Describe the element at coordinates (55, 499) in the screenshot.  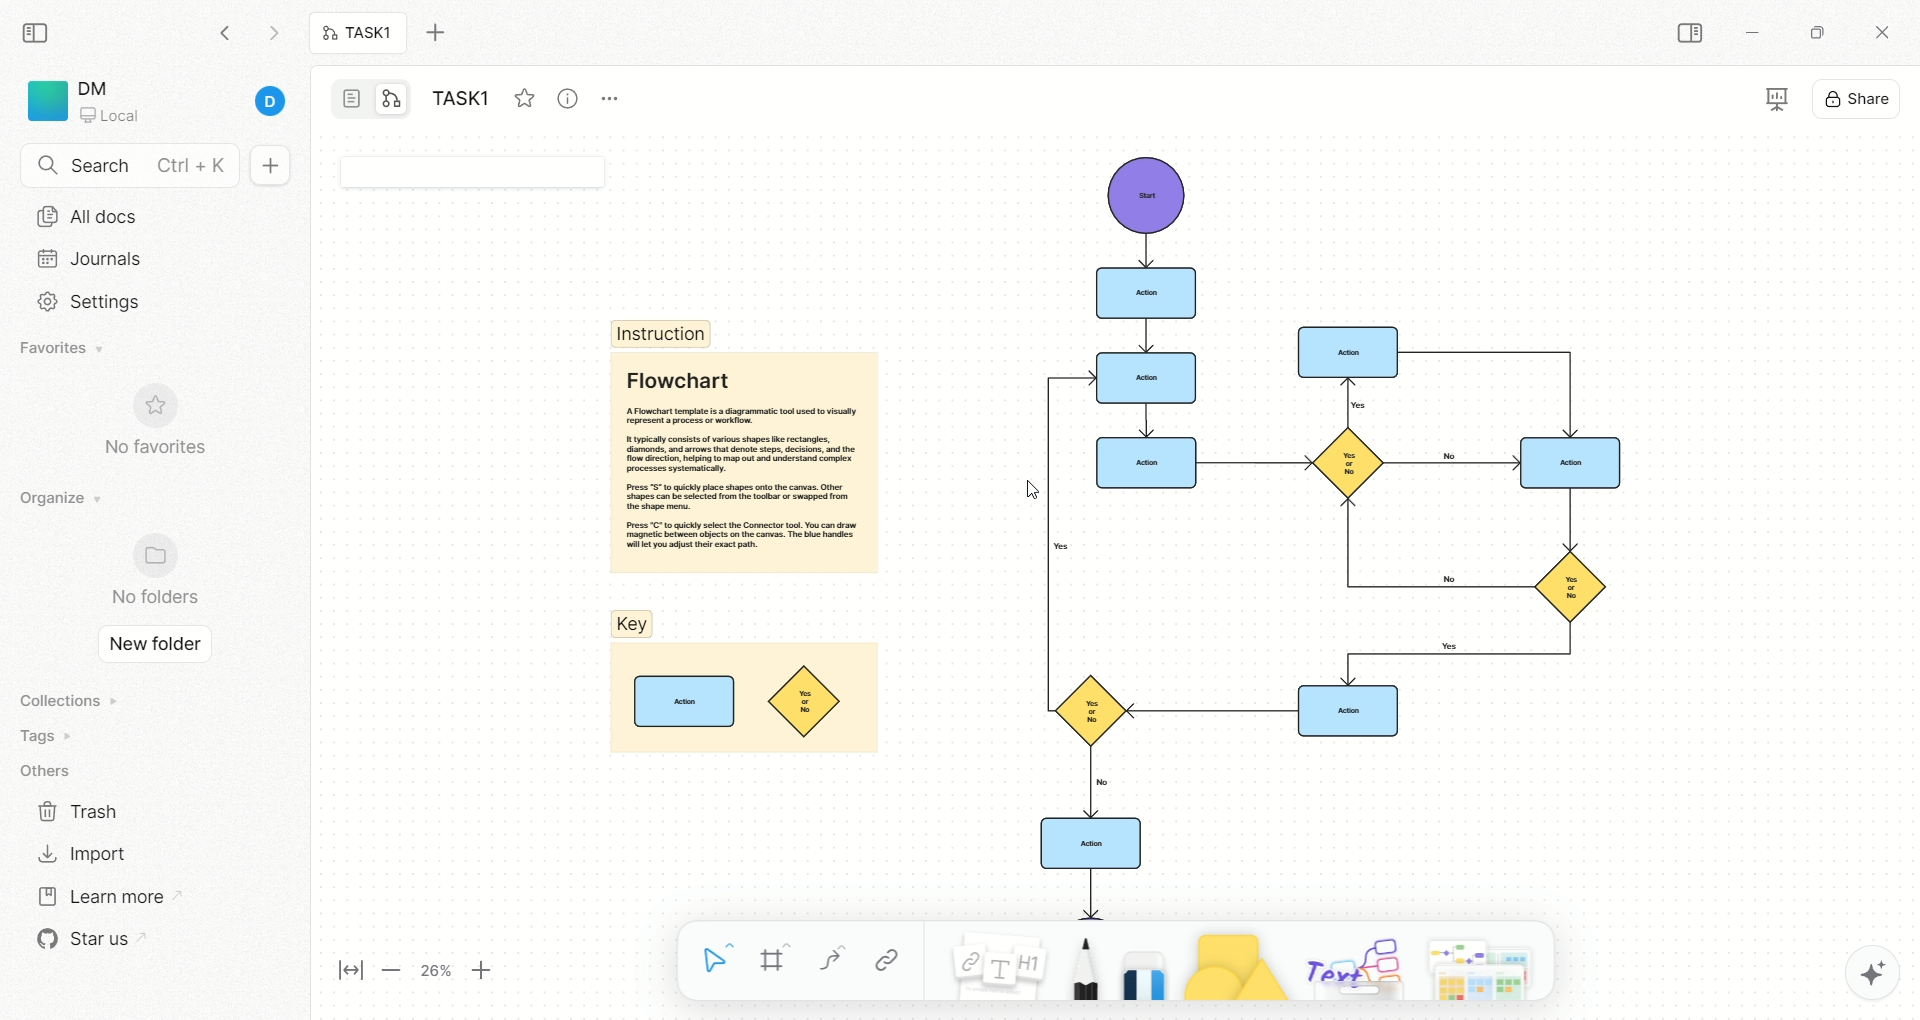
I see `organize` at that location.